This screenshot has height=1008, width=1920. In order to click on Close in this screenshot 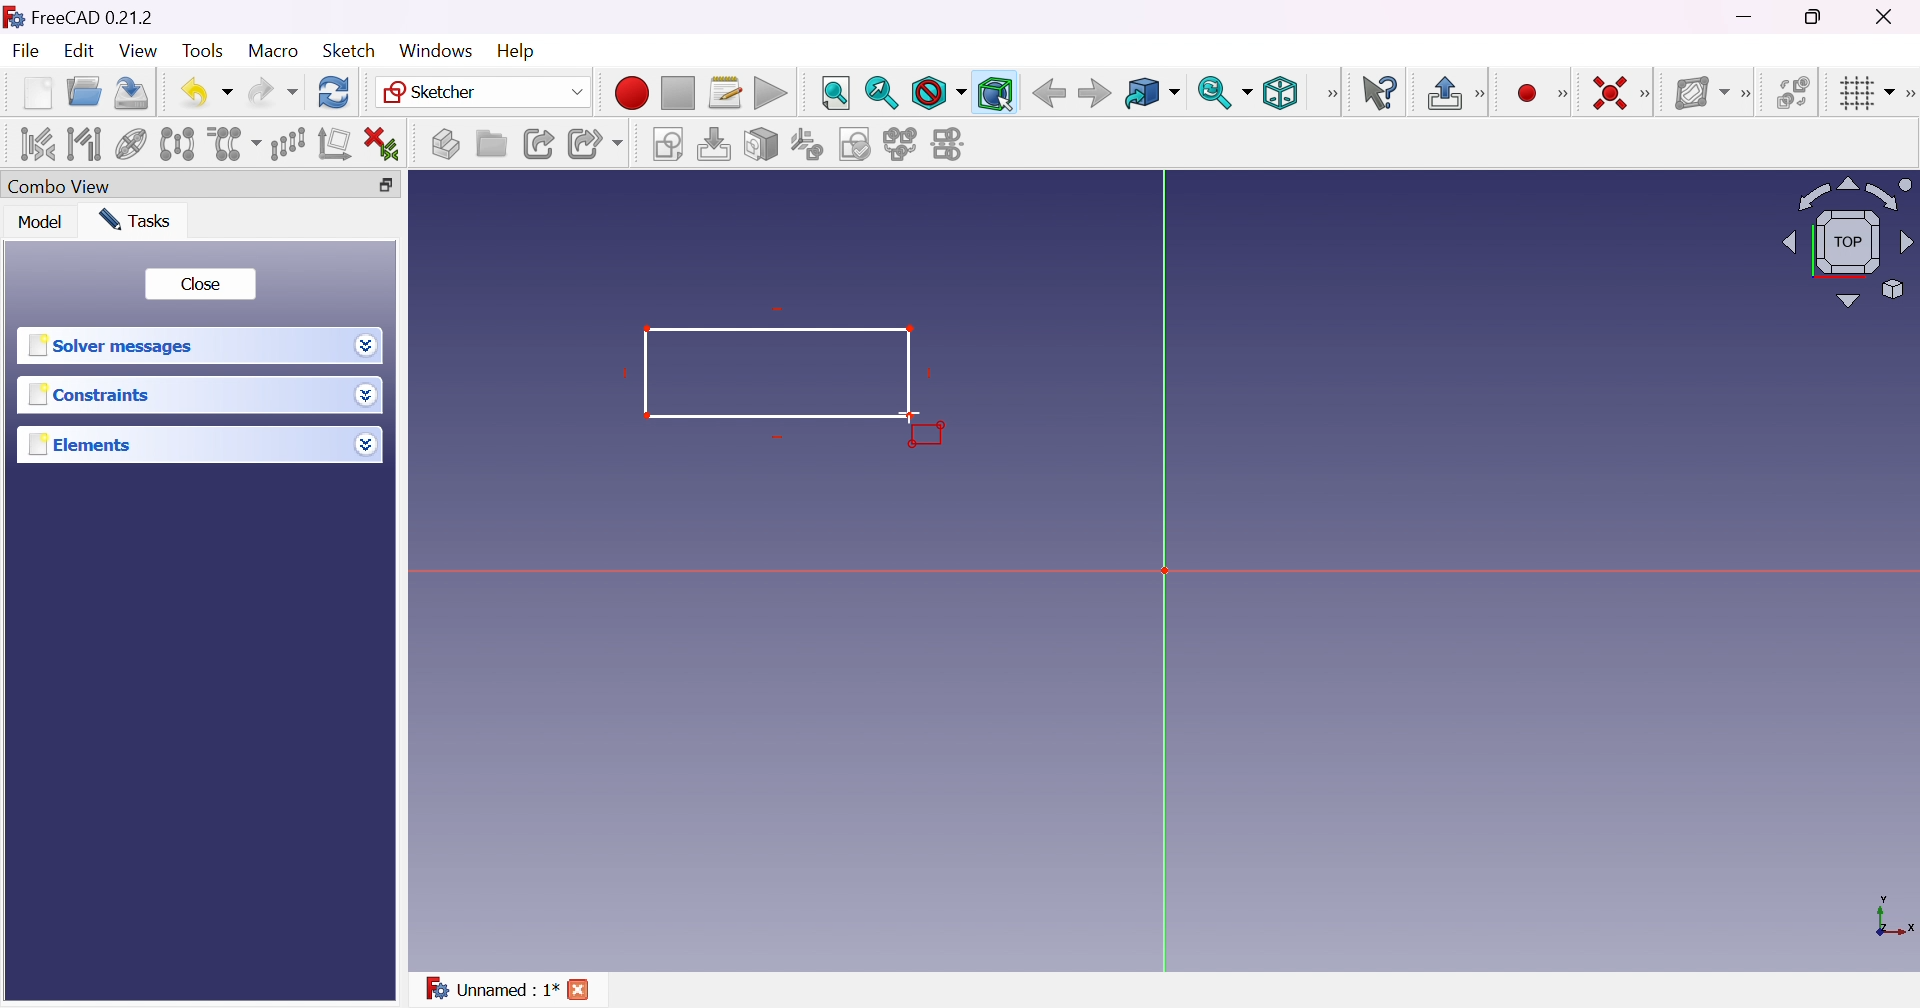, I will do `click(1887, 18)`.